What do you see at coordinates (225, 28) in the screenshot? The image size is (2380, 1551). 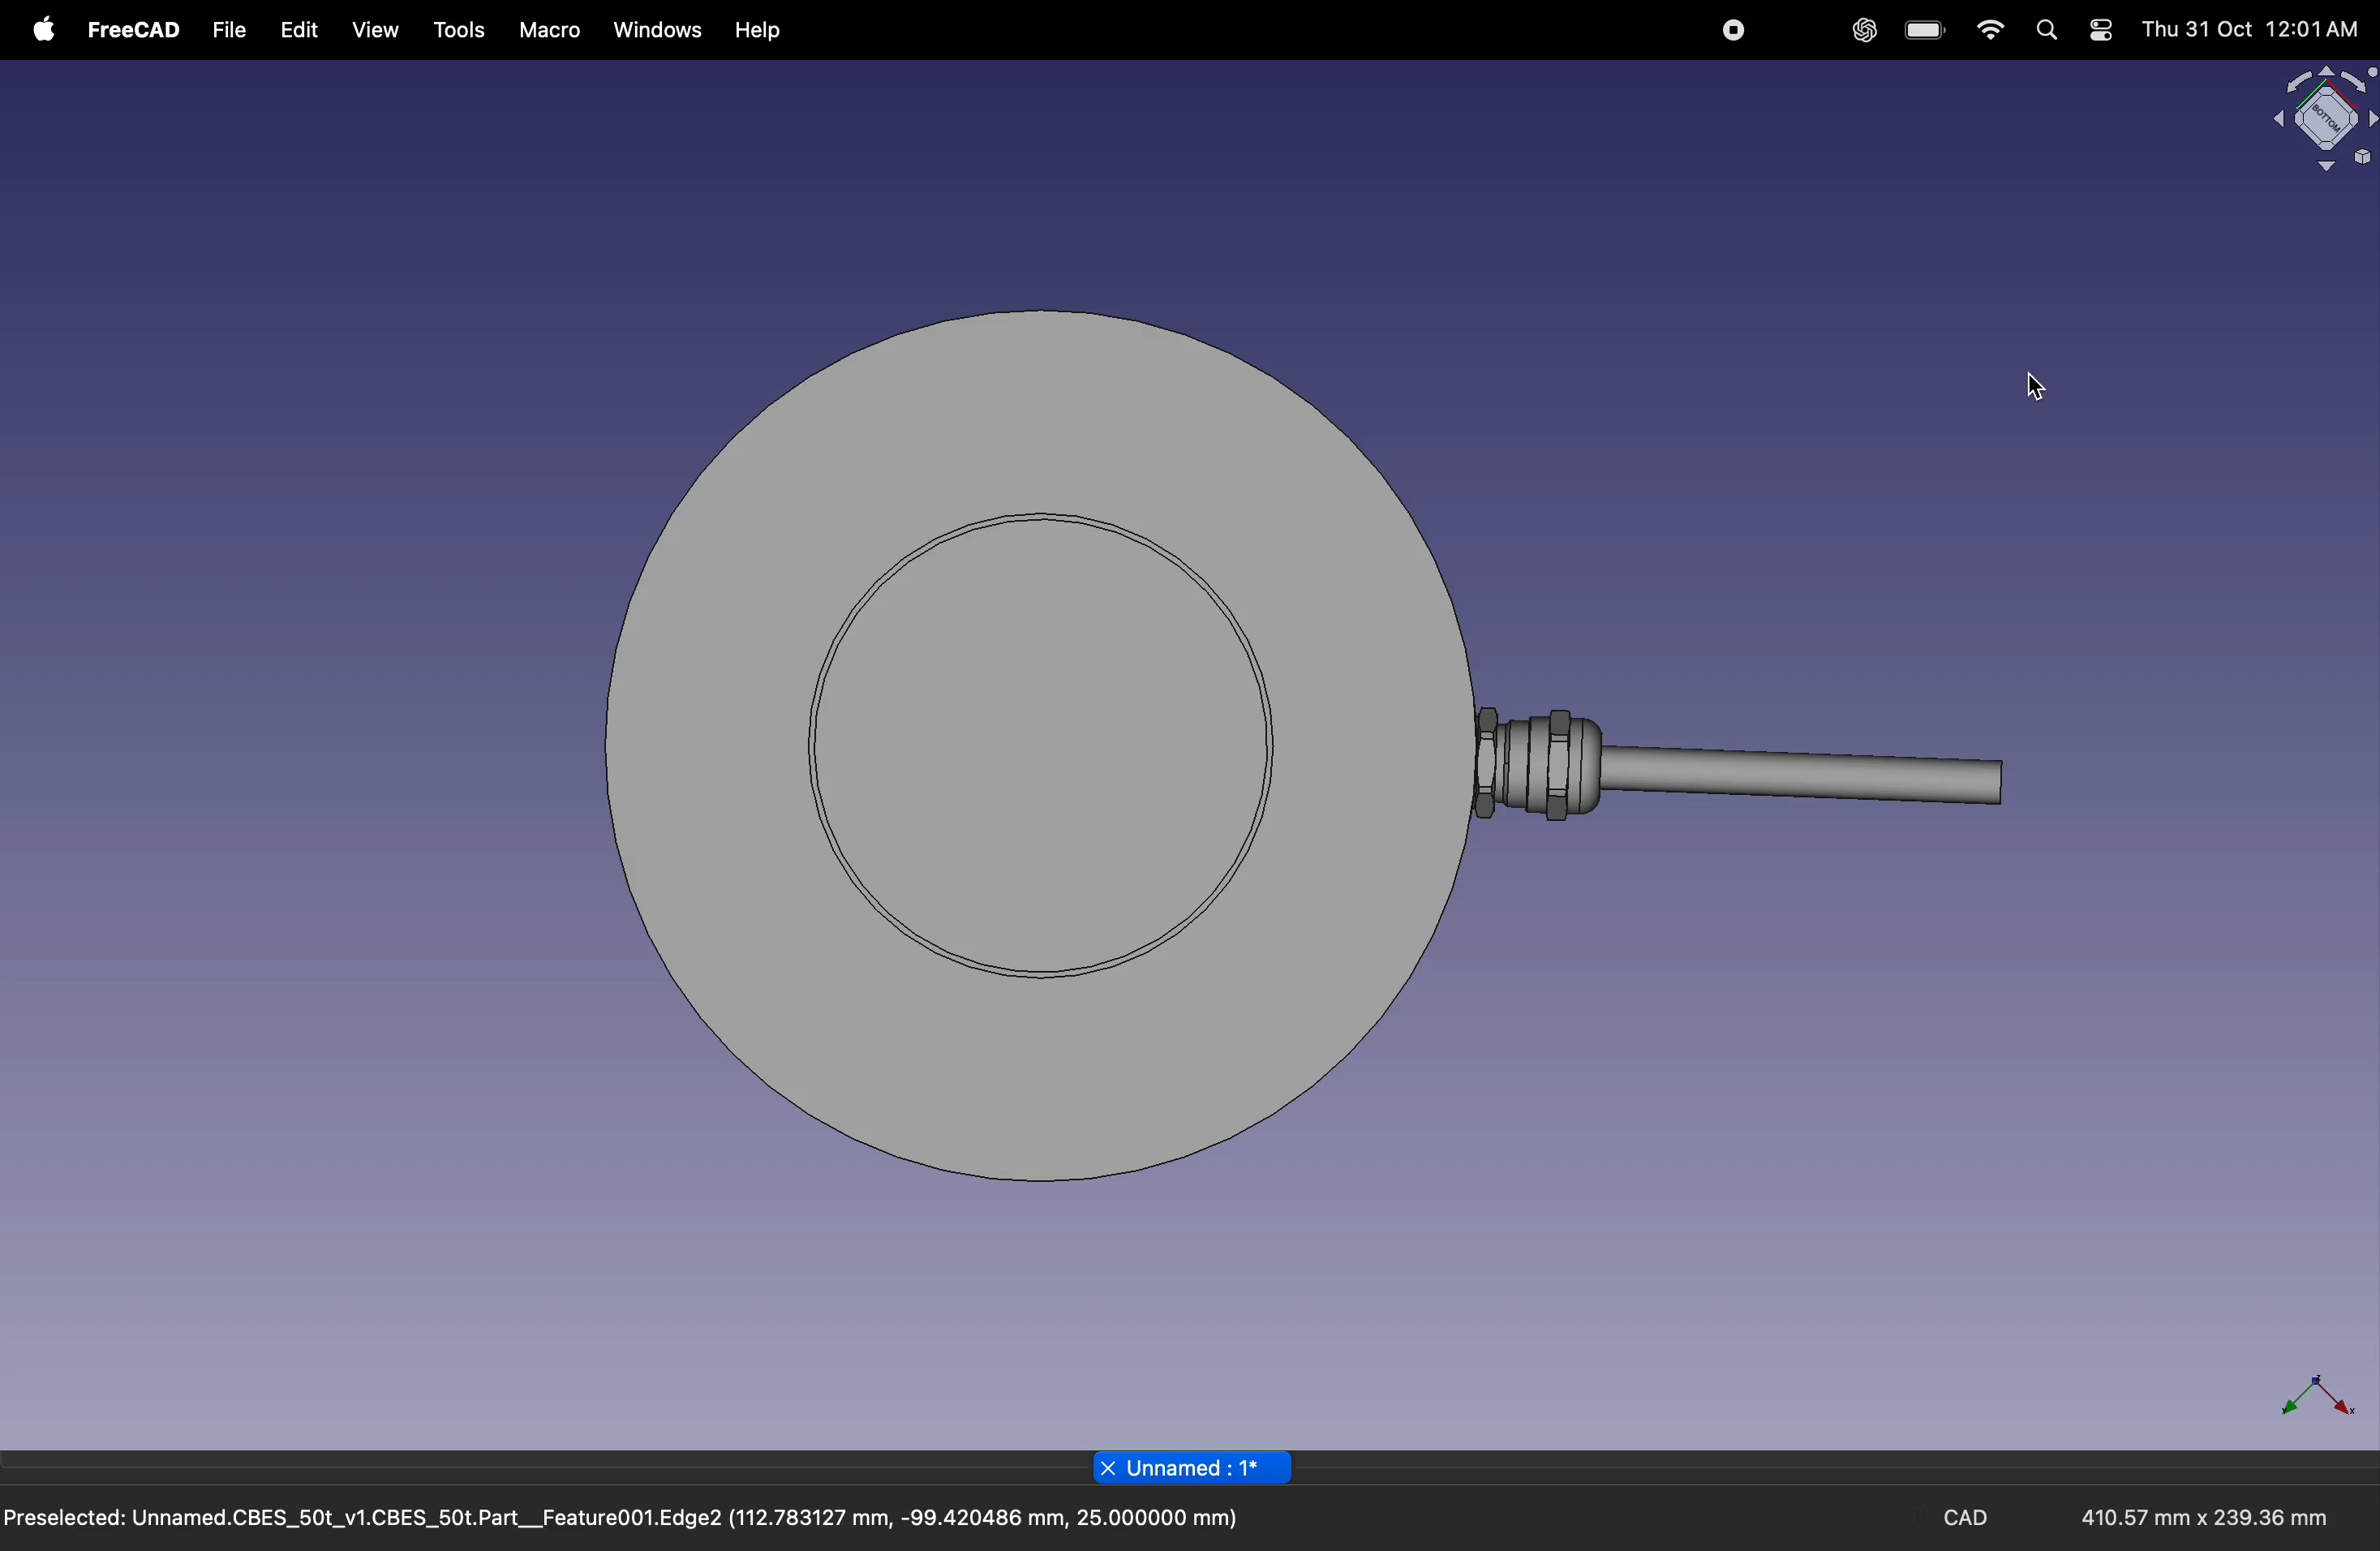 I see `file` at bounding box center [225, 28].